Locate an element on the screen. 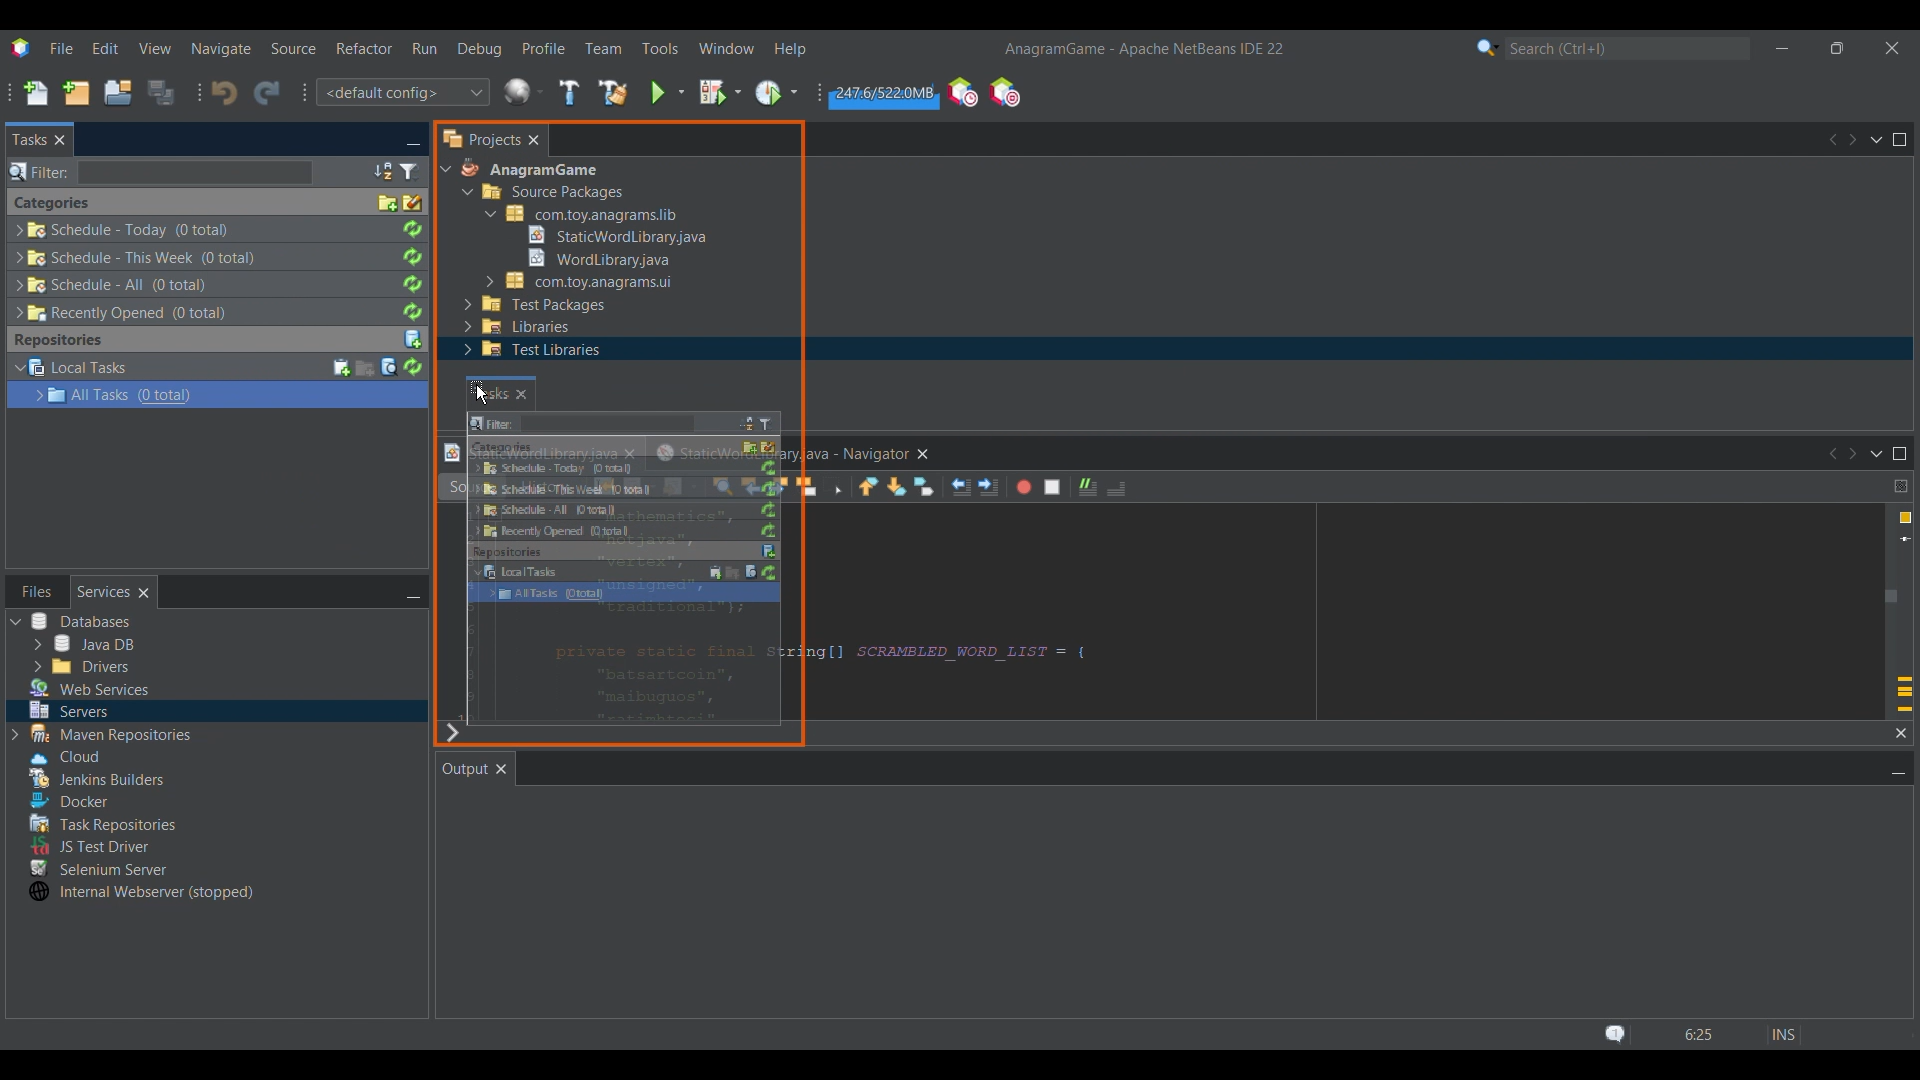 Image resolution: width=1920 pixels, height=1080 pixels. Create new task is located at coordinates (342, 368).